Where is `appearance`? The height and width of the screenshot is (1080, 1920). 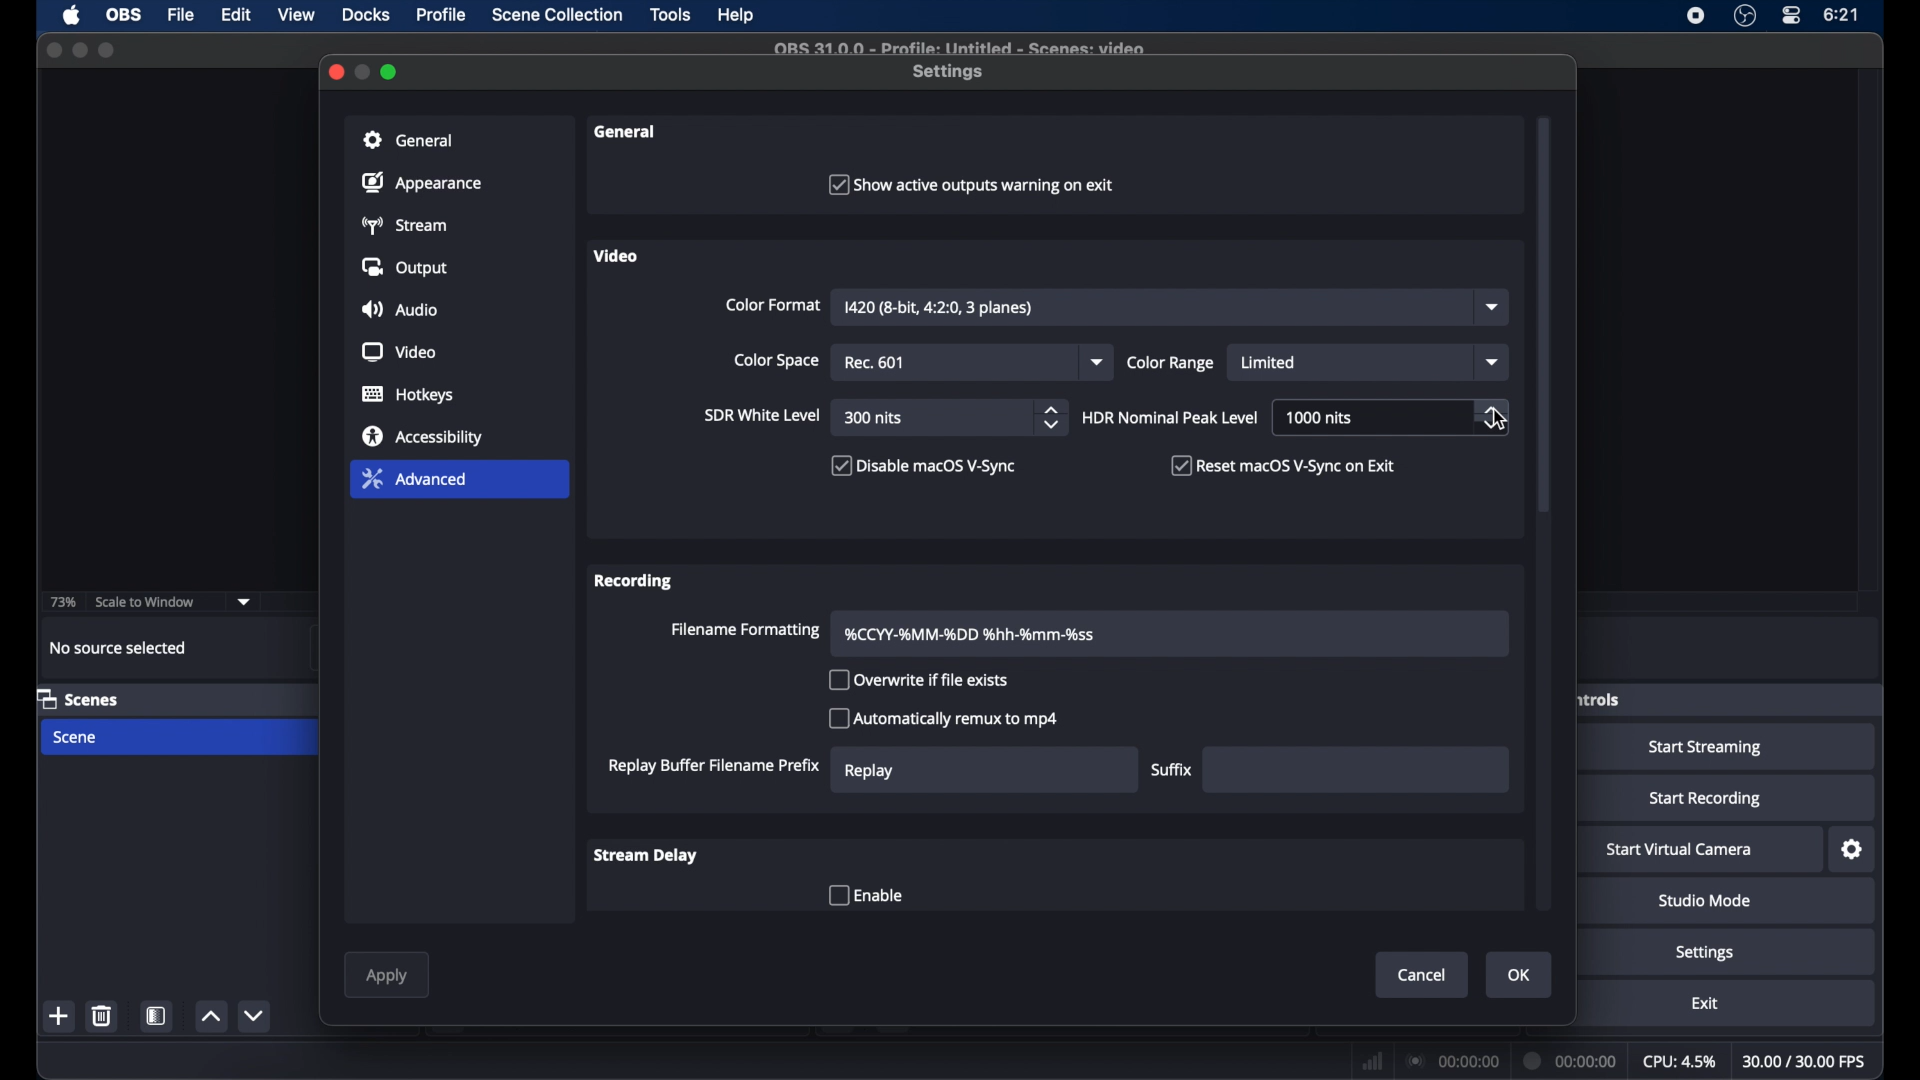 appearance is located at coordinates (422, 182).